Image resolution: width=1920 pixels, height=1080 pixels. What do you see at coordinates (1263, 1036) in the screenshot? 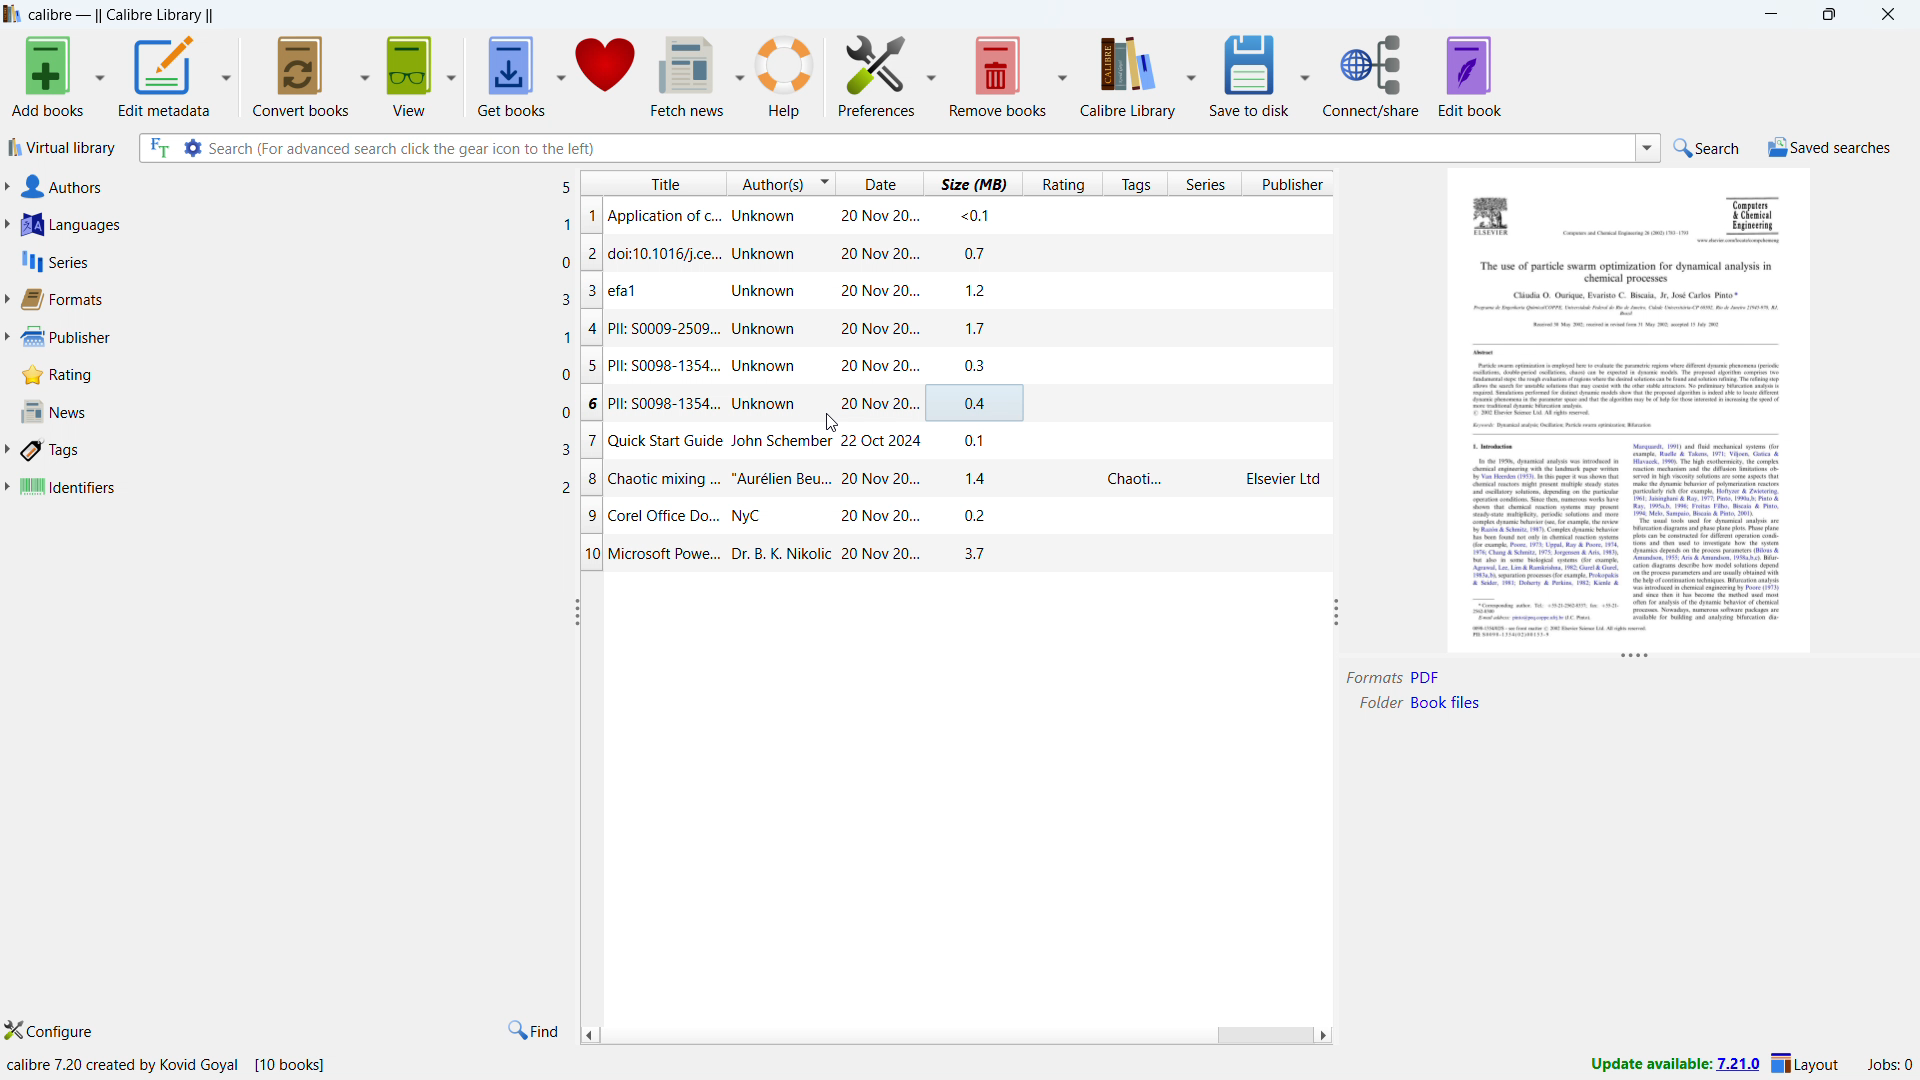
I see `scrollbar` at bounding box center [1263, 1036].